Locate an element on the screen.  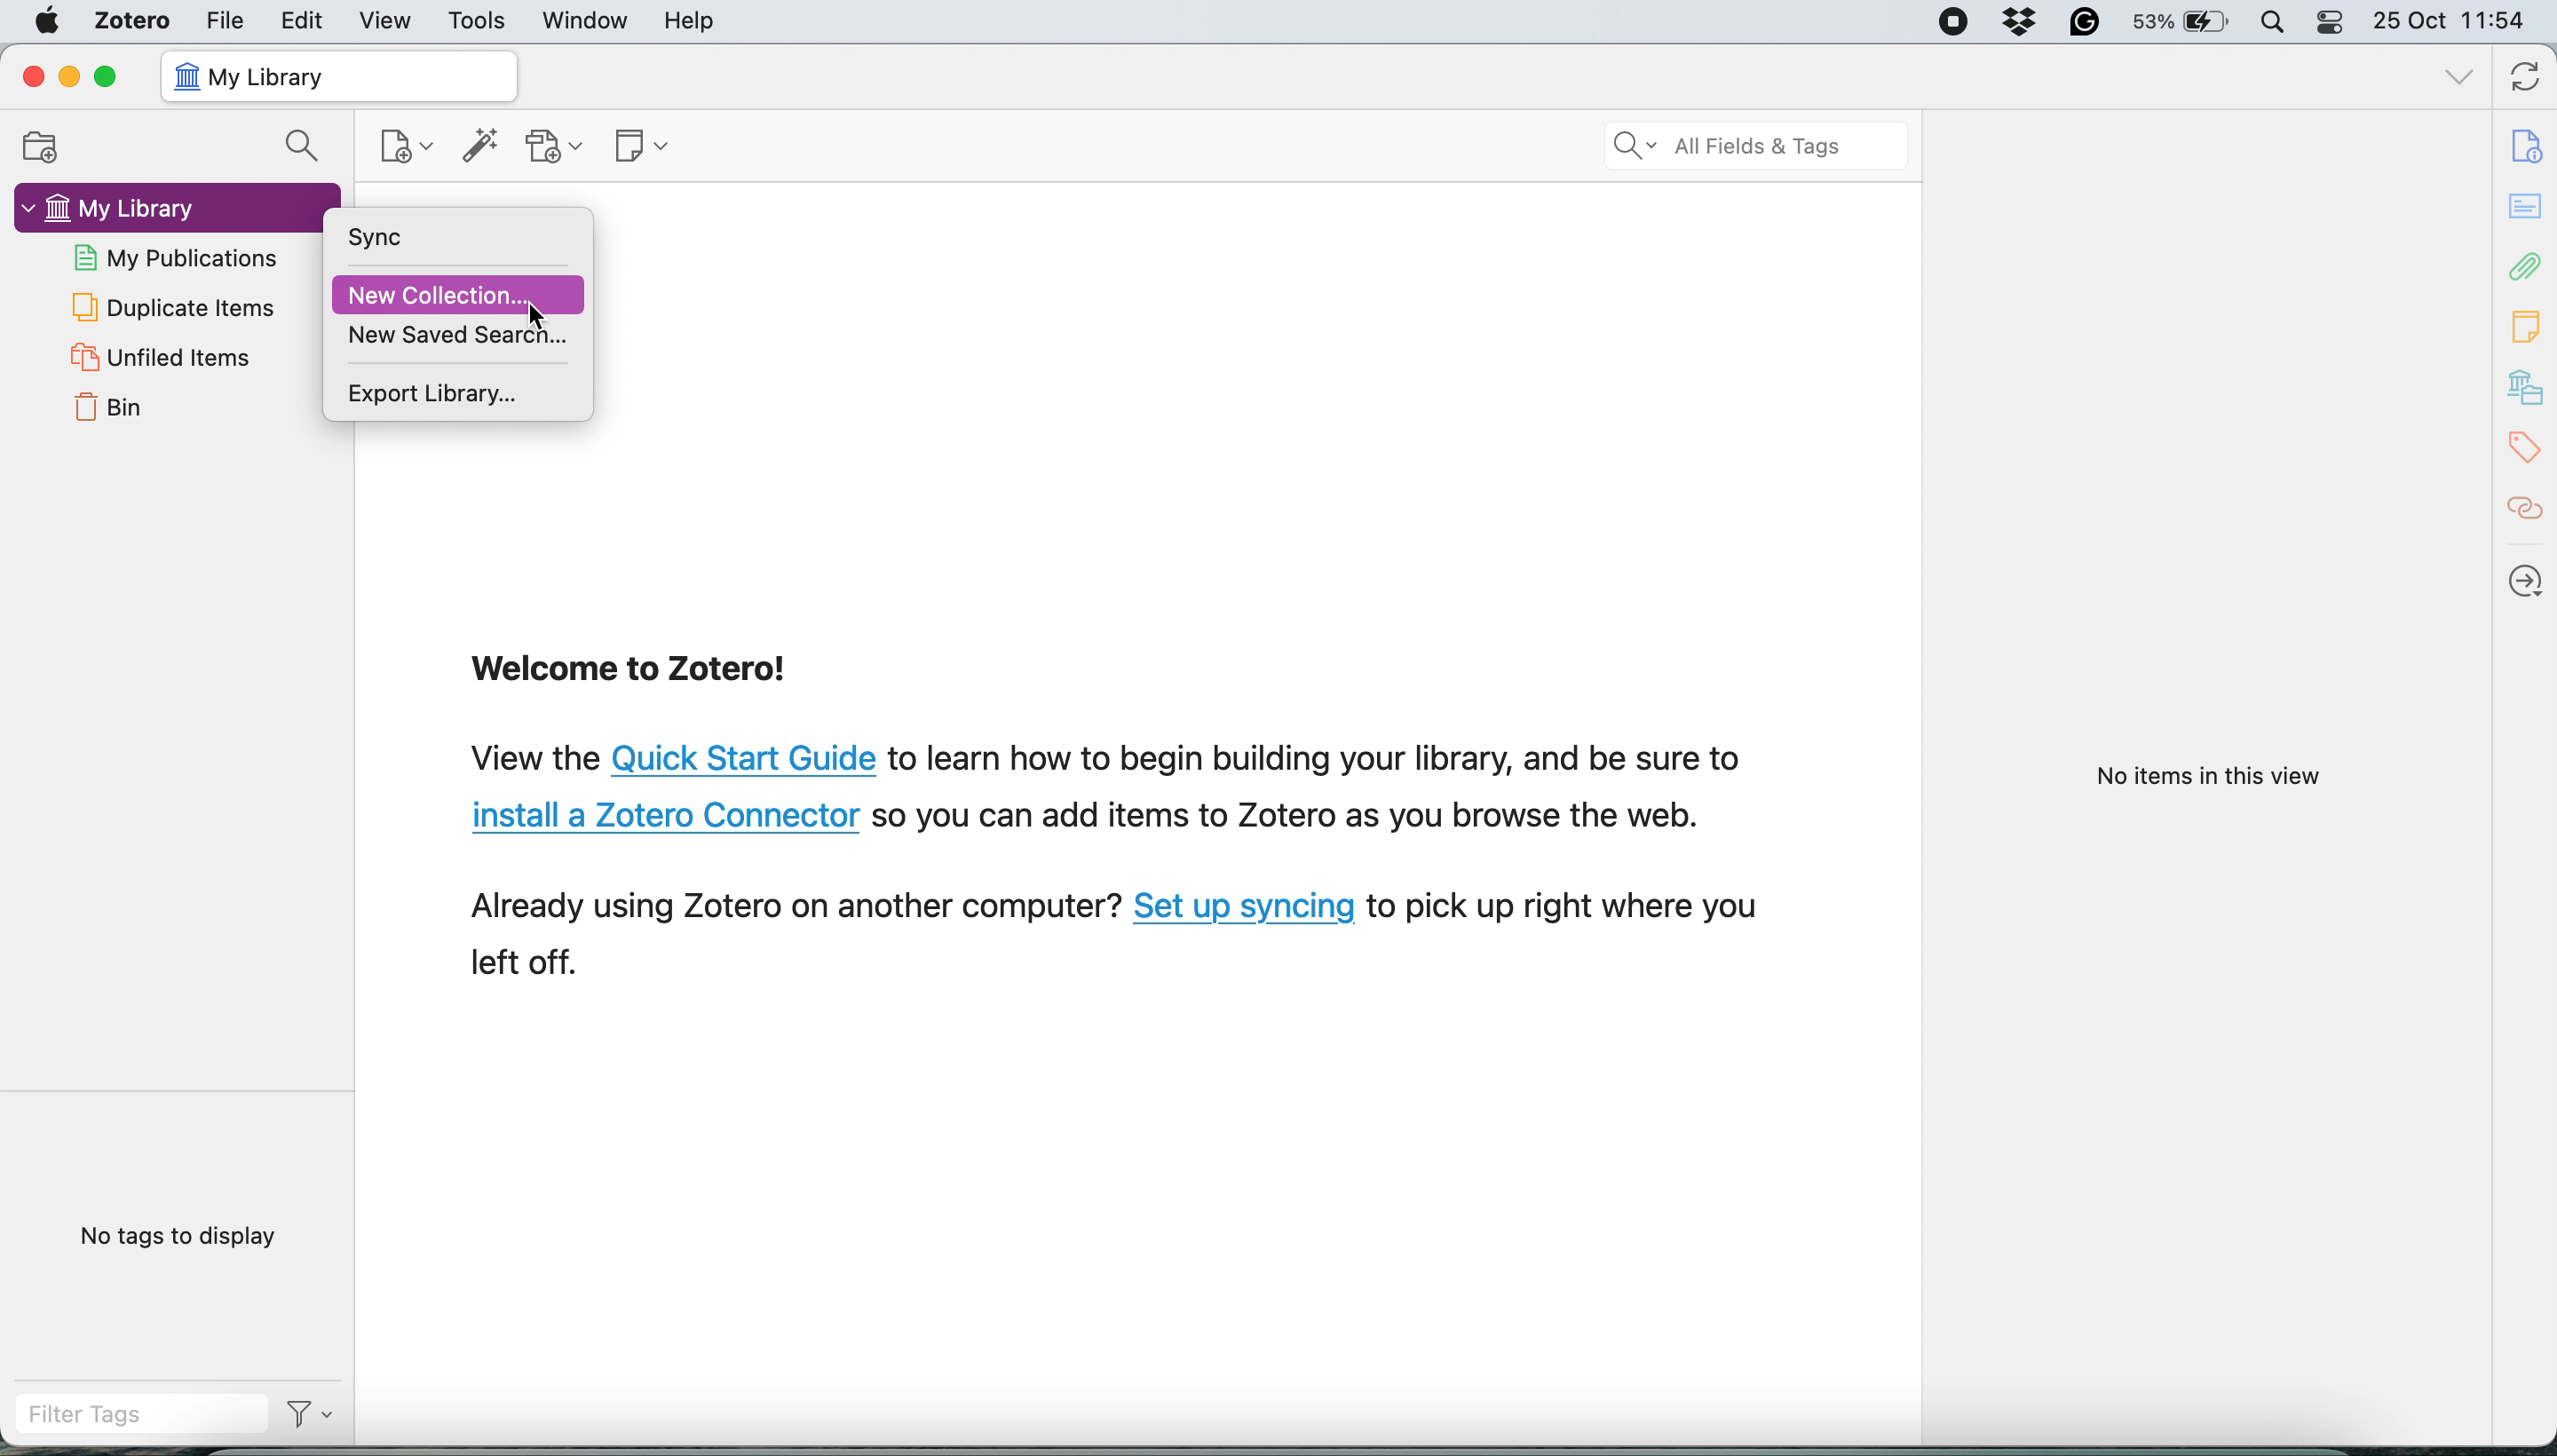
attachments is located at coordinates (2526, 269).